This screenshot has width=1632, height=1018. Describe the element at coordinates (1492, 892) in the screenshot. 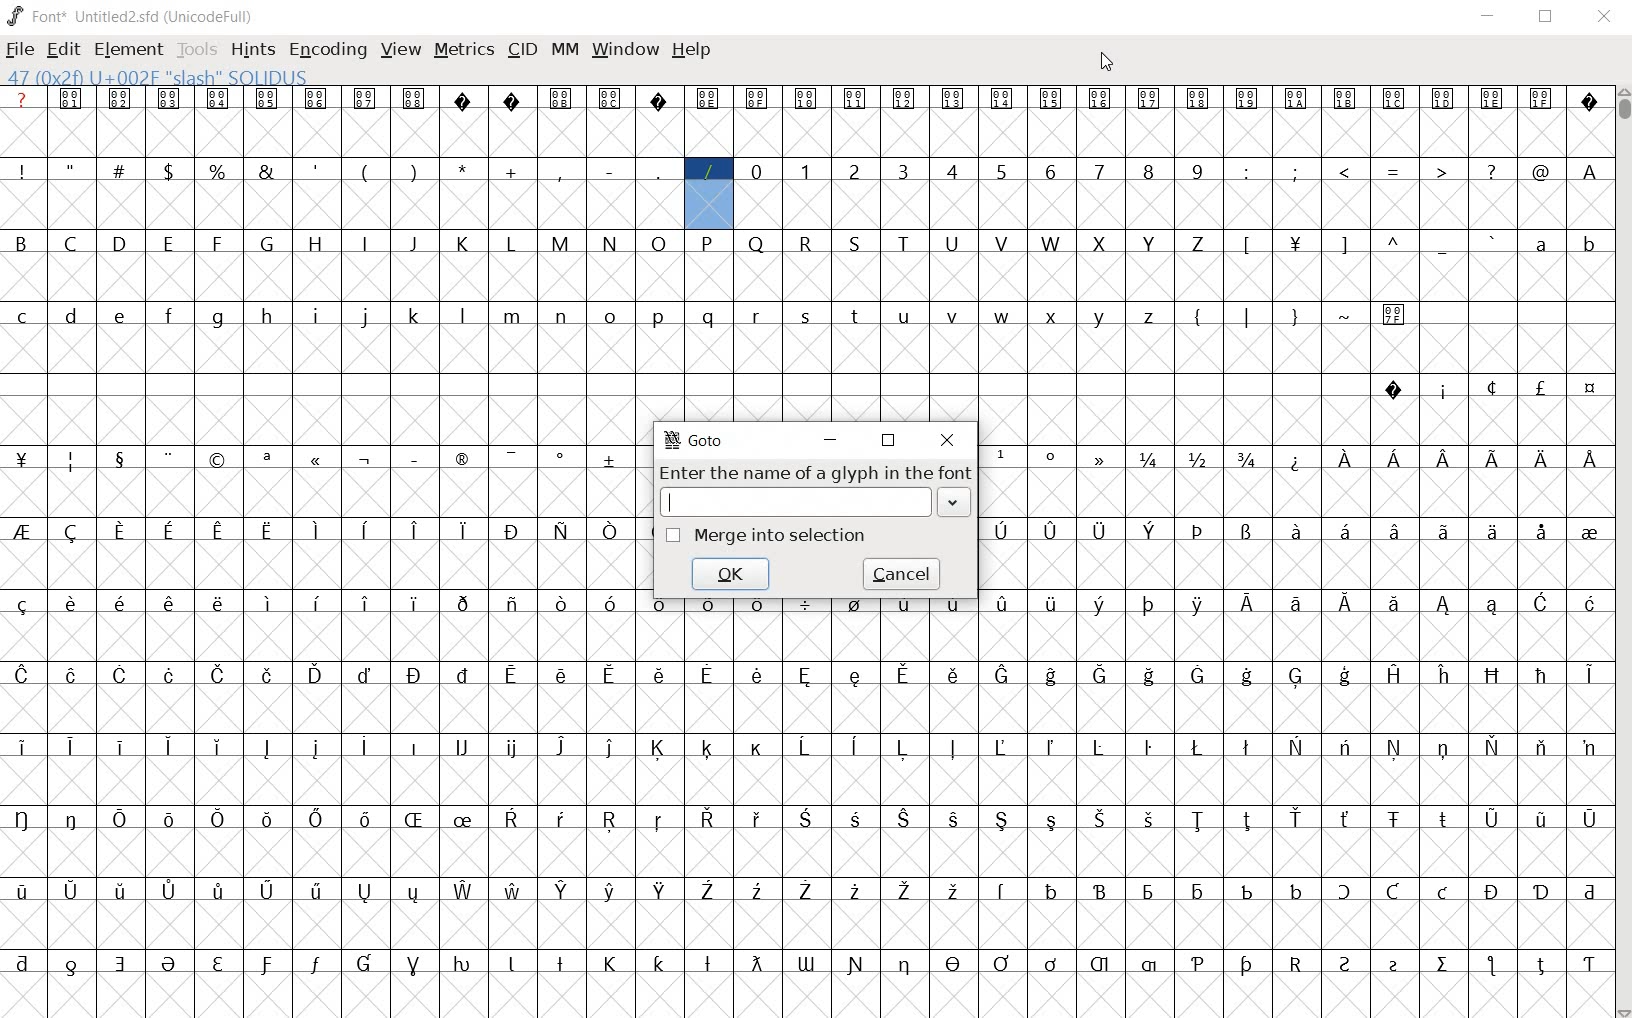

I see `glyph` at that location.